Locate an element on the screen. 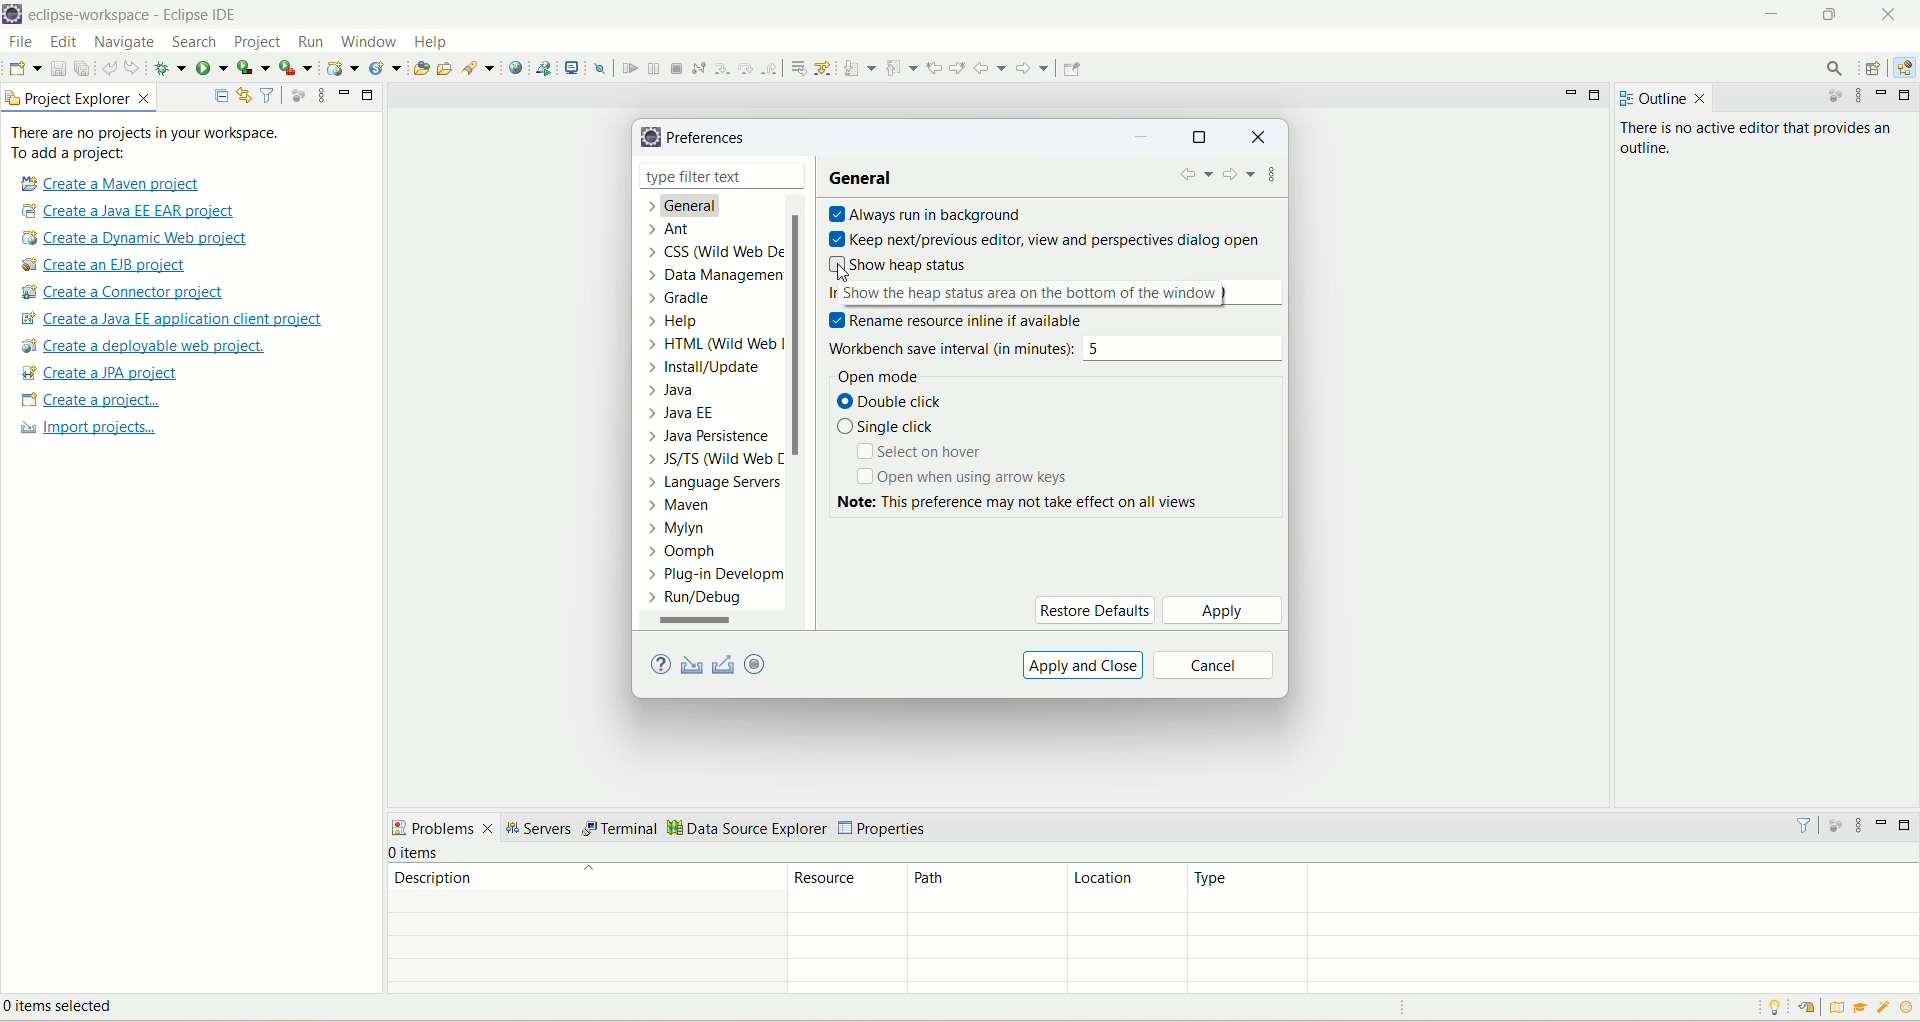  new is located at coordinates (24, 68).